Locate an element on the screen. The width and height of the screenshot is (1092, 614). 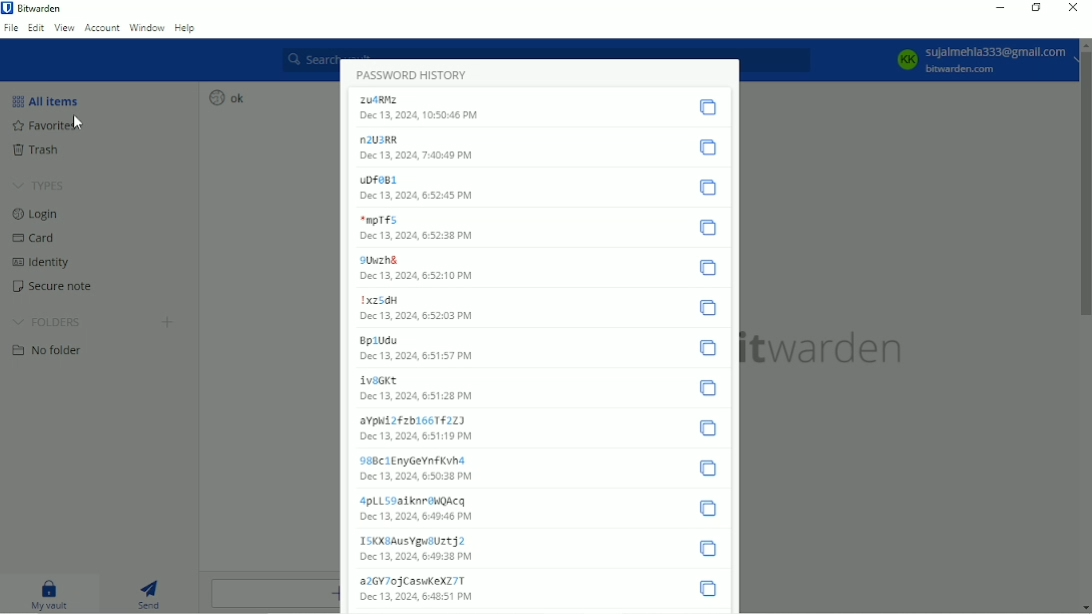
Login is located at coordinates (35, 213).